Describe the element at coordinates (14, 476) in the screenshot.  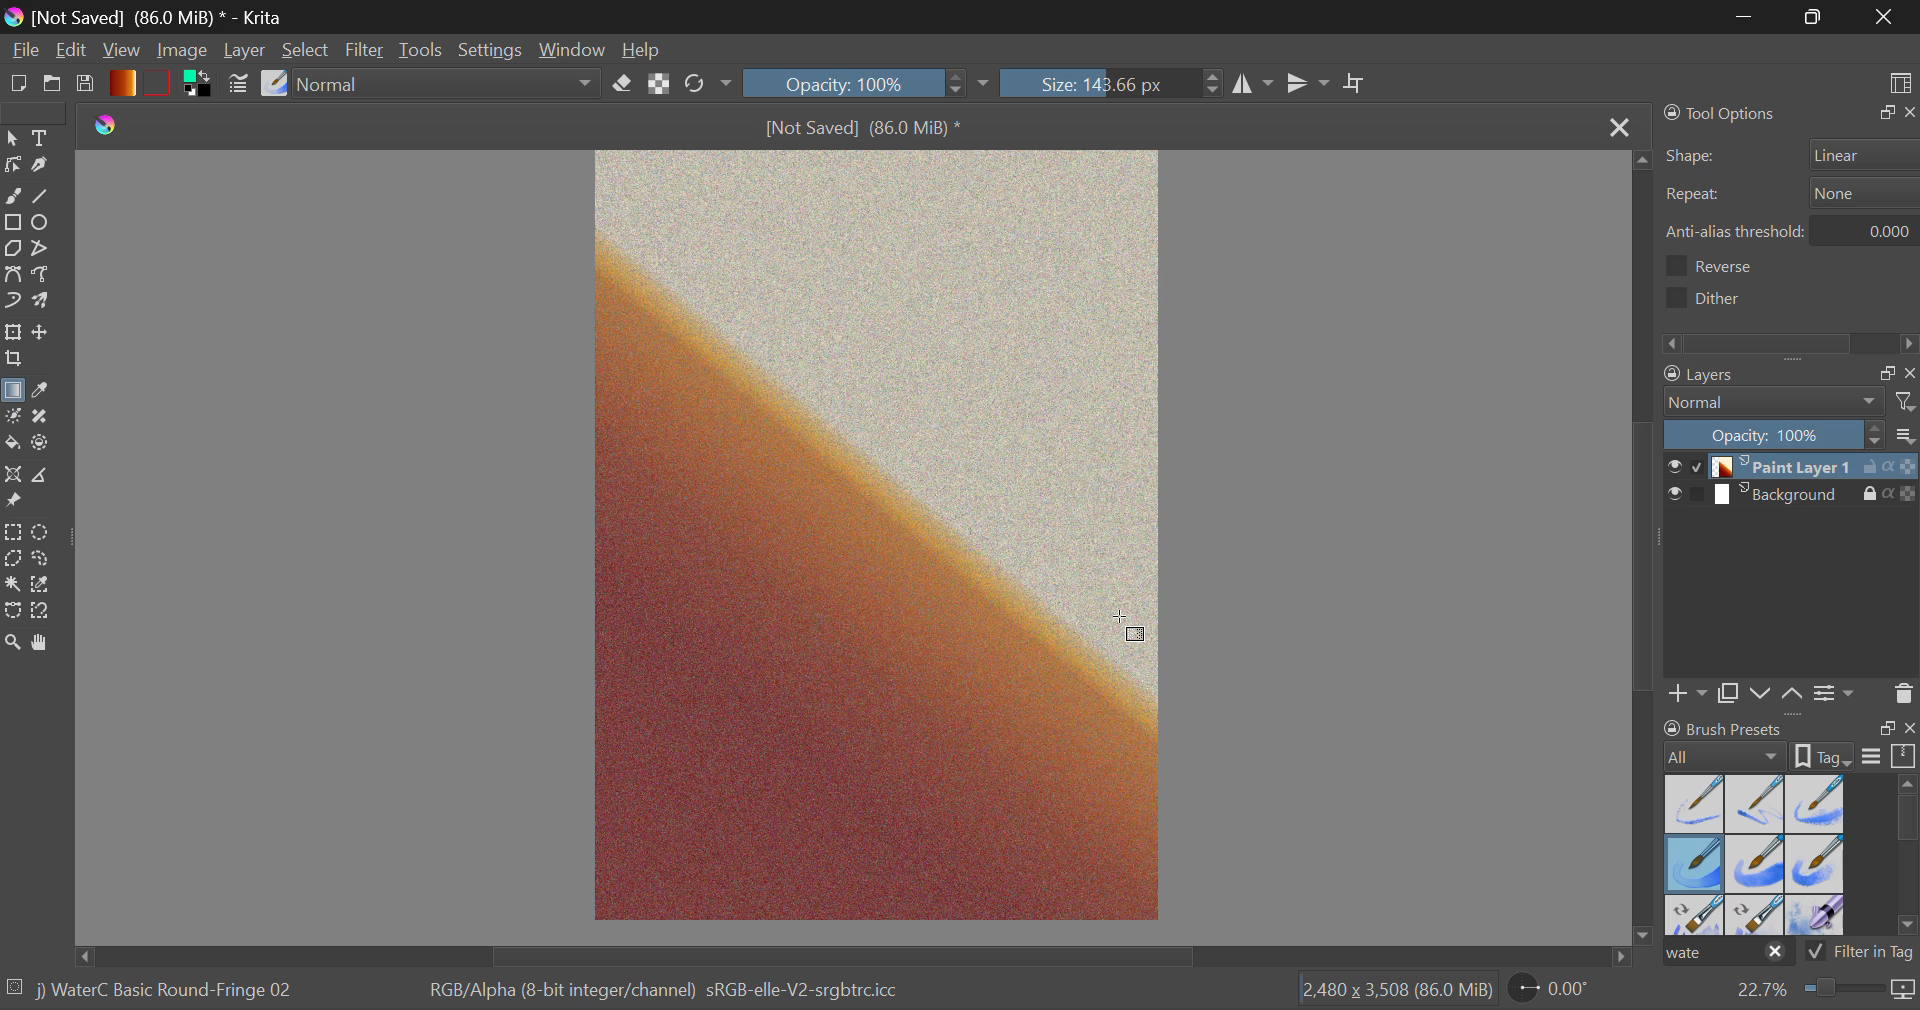
I see `Assistant Tool` at that location.